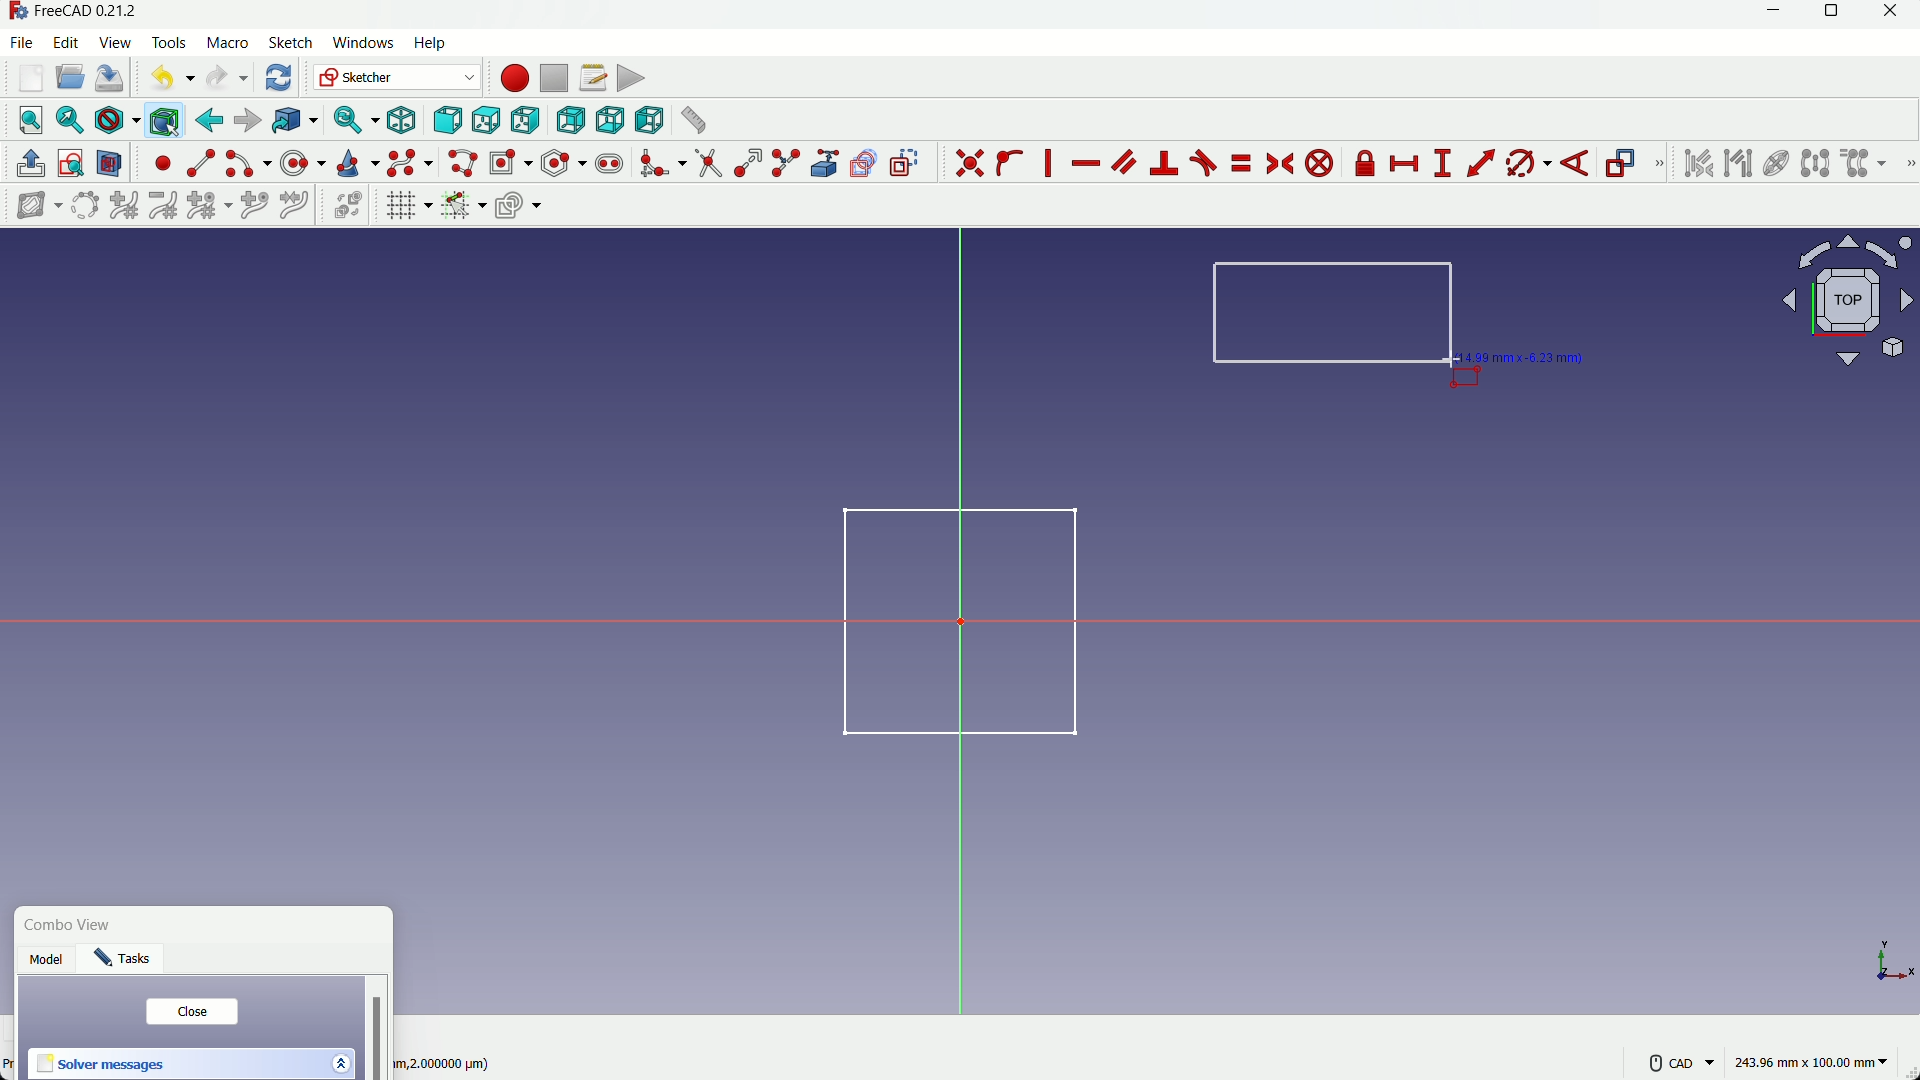 This screenshot has height=1080, width=1920. What do you see at coordinates (1123, 160) in the screenshot?
I see `constraint parallel` at bounding box center [1123, 160].